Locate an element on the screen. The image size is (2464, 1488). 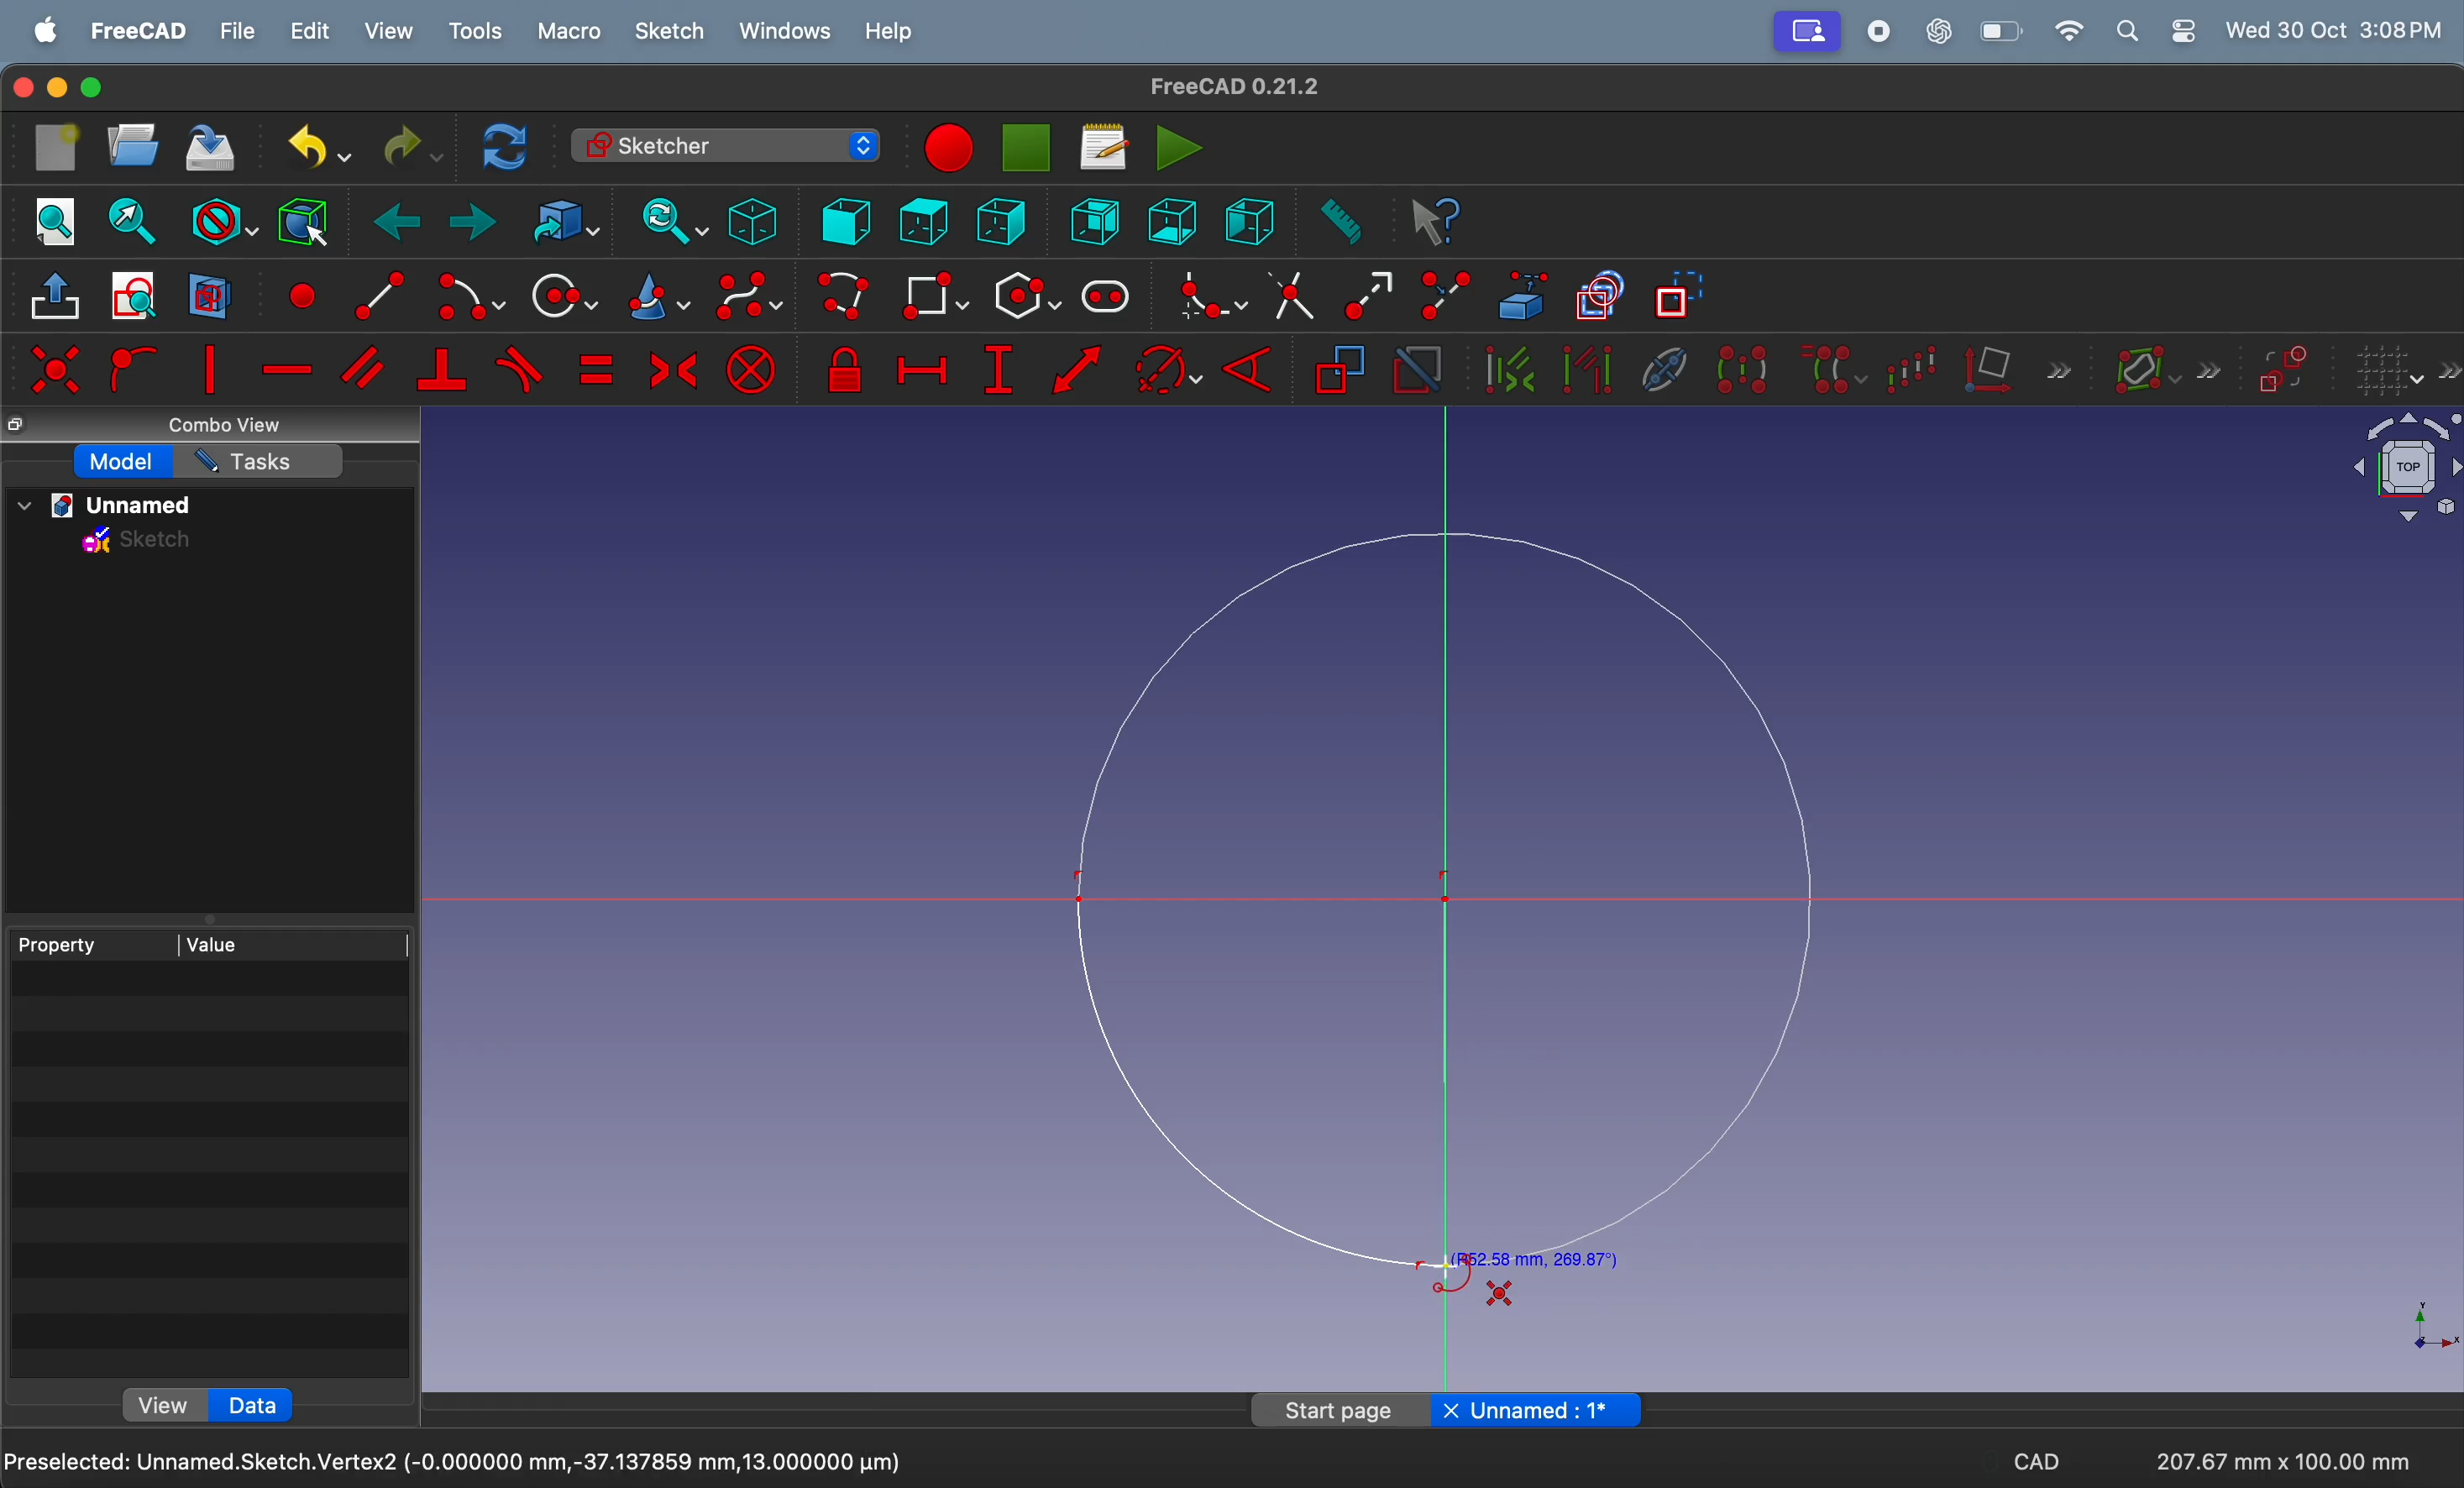
sketcher workbench is located at coordinates (723, 145).